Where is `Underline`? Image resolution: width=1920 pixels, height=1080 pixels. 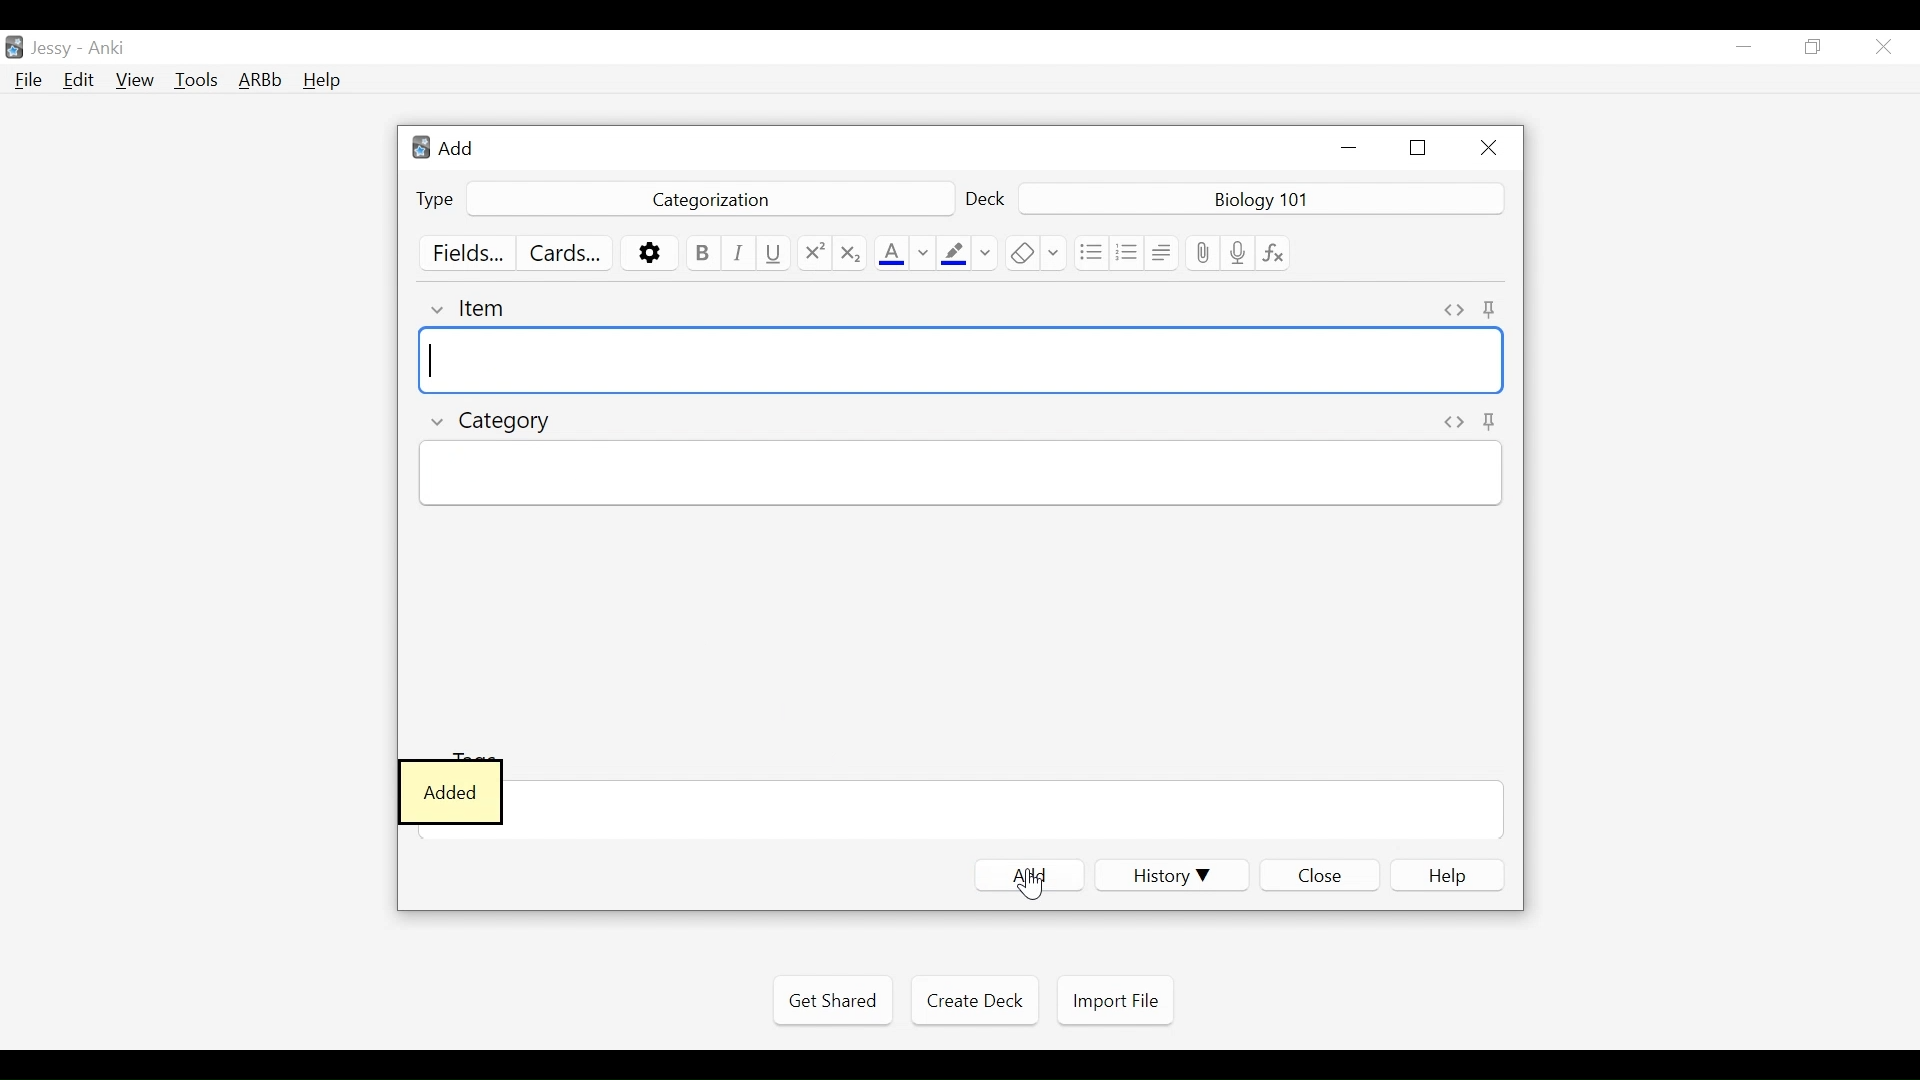 Underline is located at coordinates (776, 253).